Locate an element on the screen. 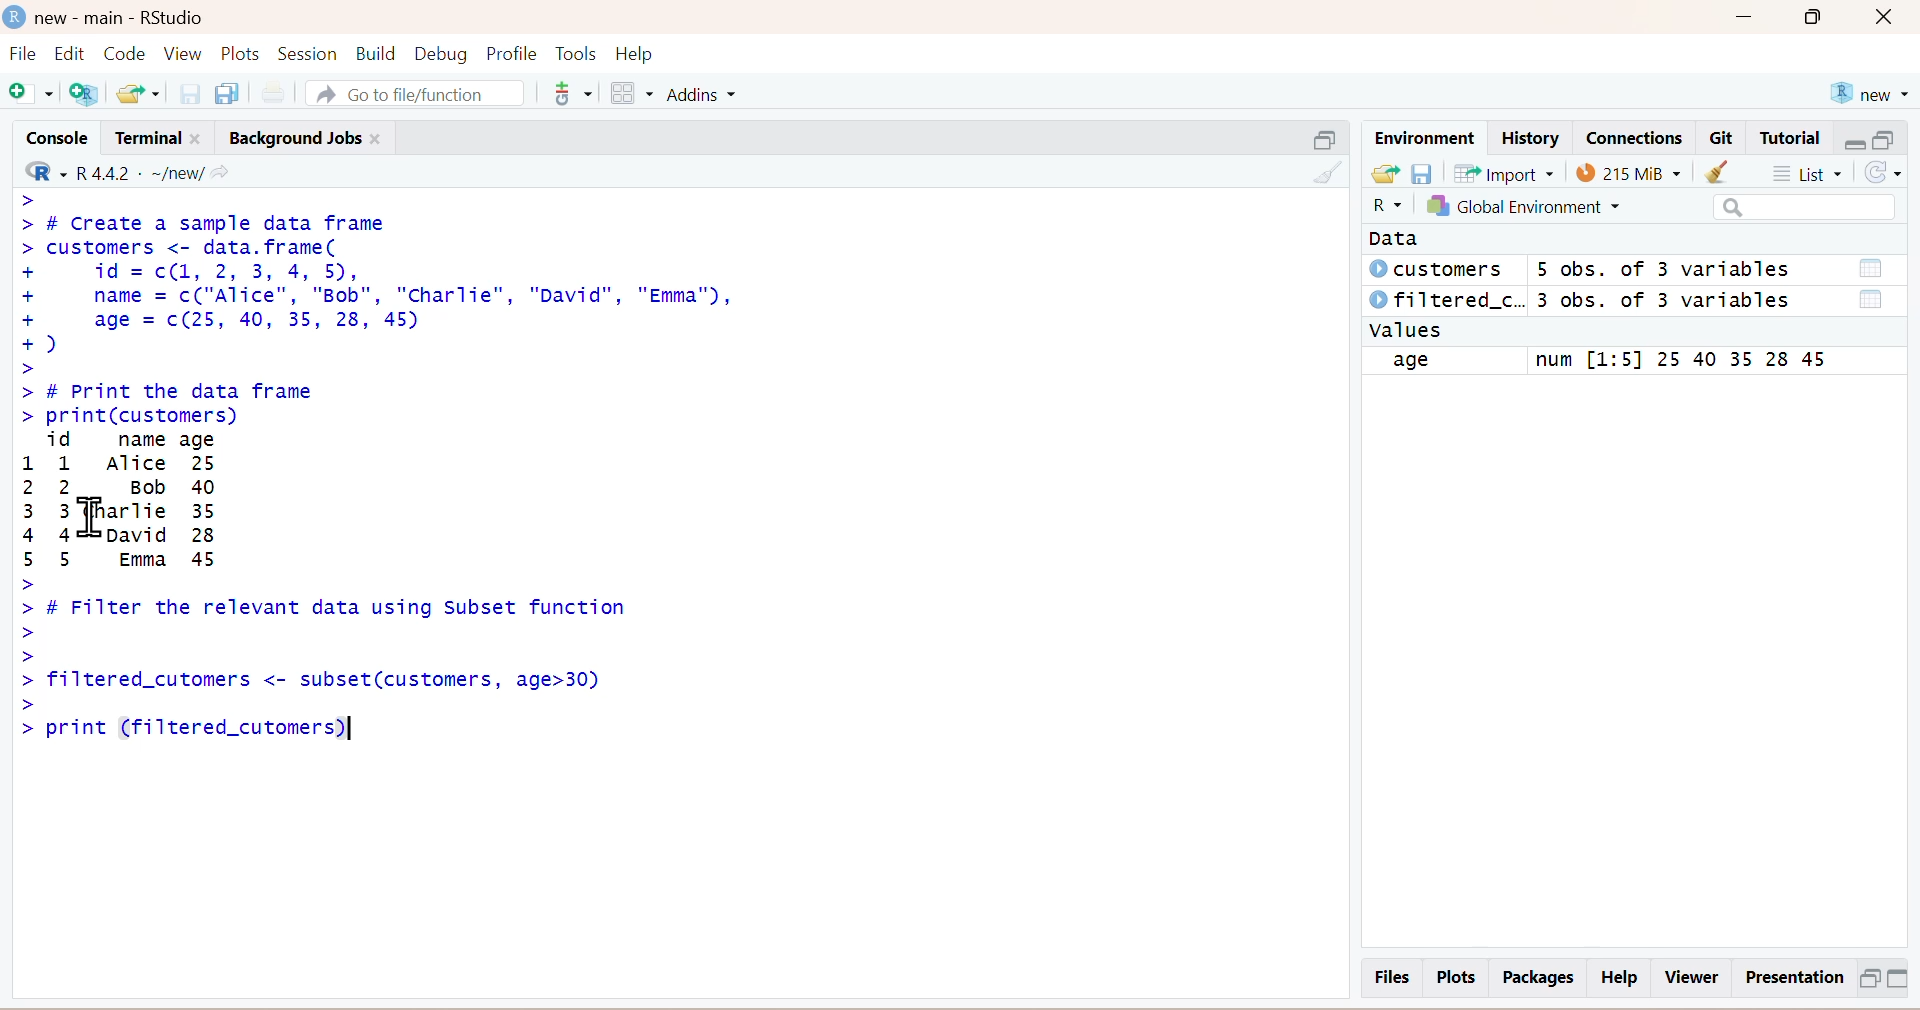 The height and width of the screenshot is (1010, 1920). save all is located at coordinates (227, 91).